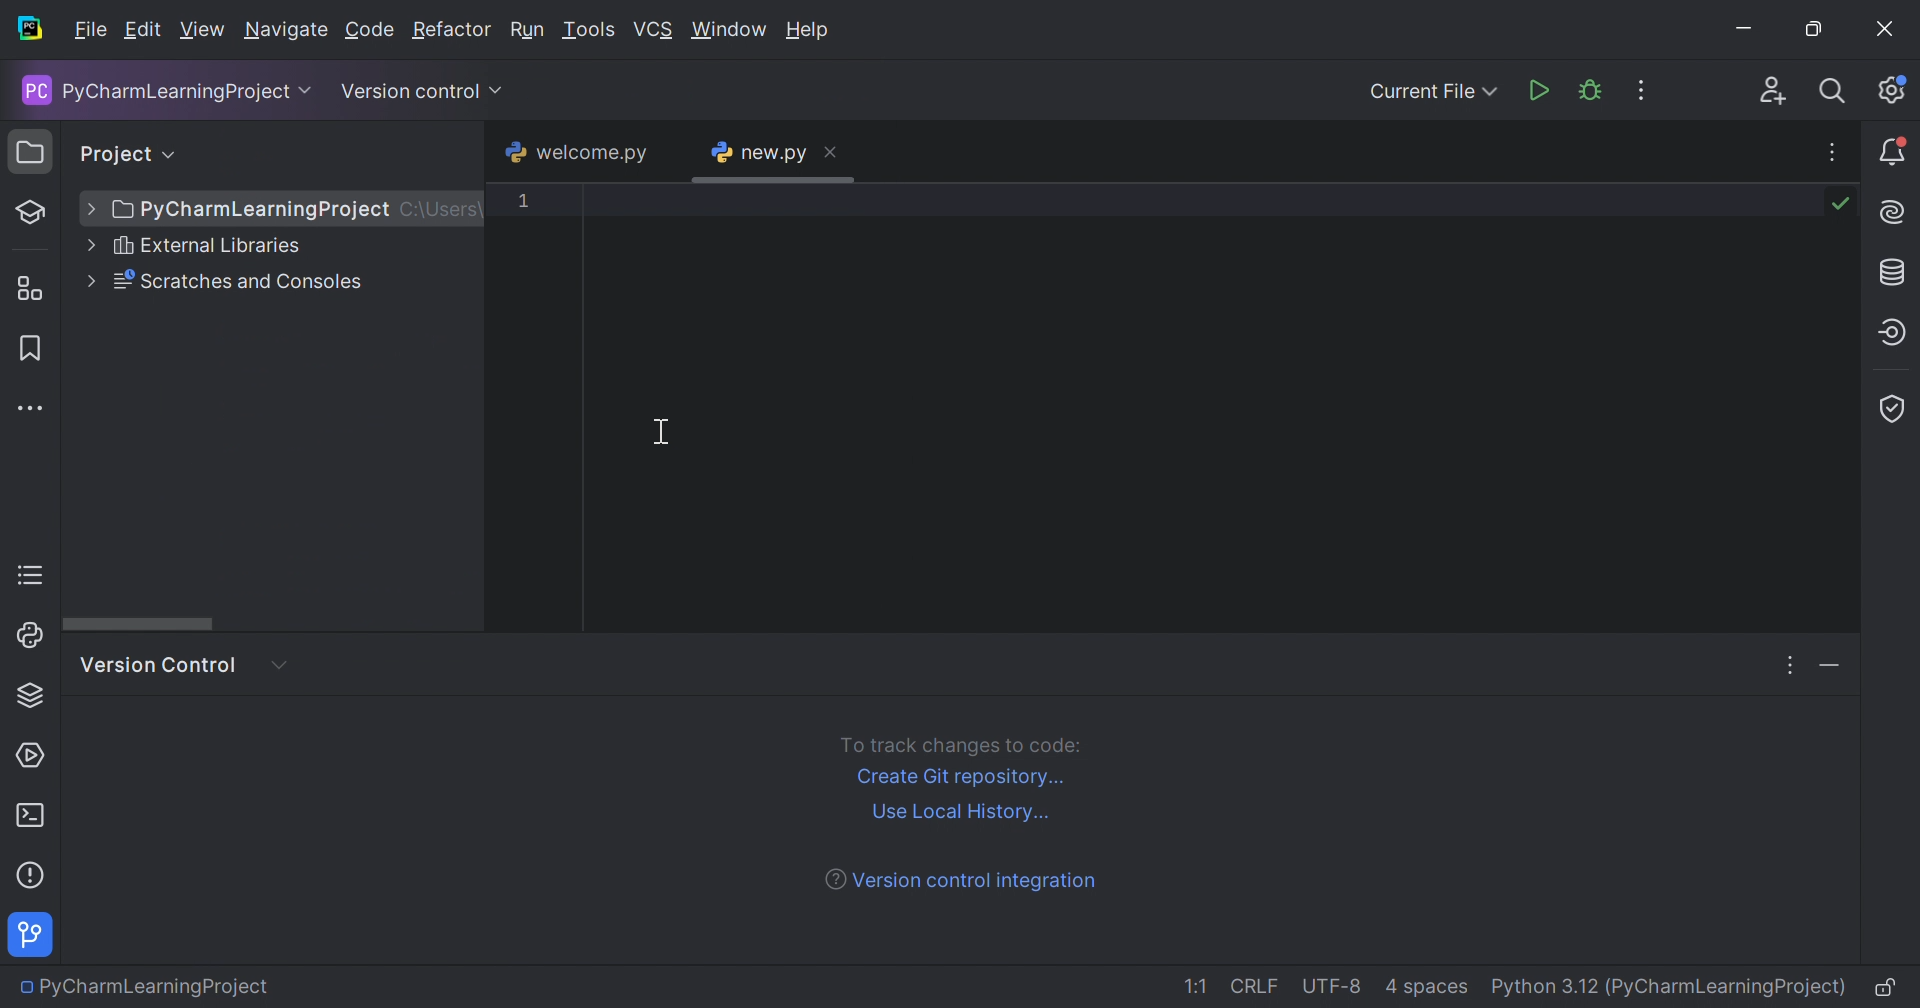 The image size is (1920, 1008). I want to click on PyCharmLearningProject, so click(251, 210).